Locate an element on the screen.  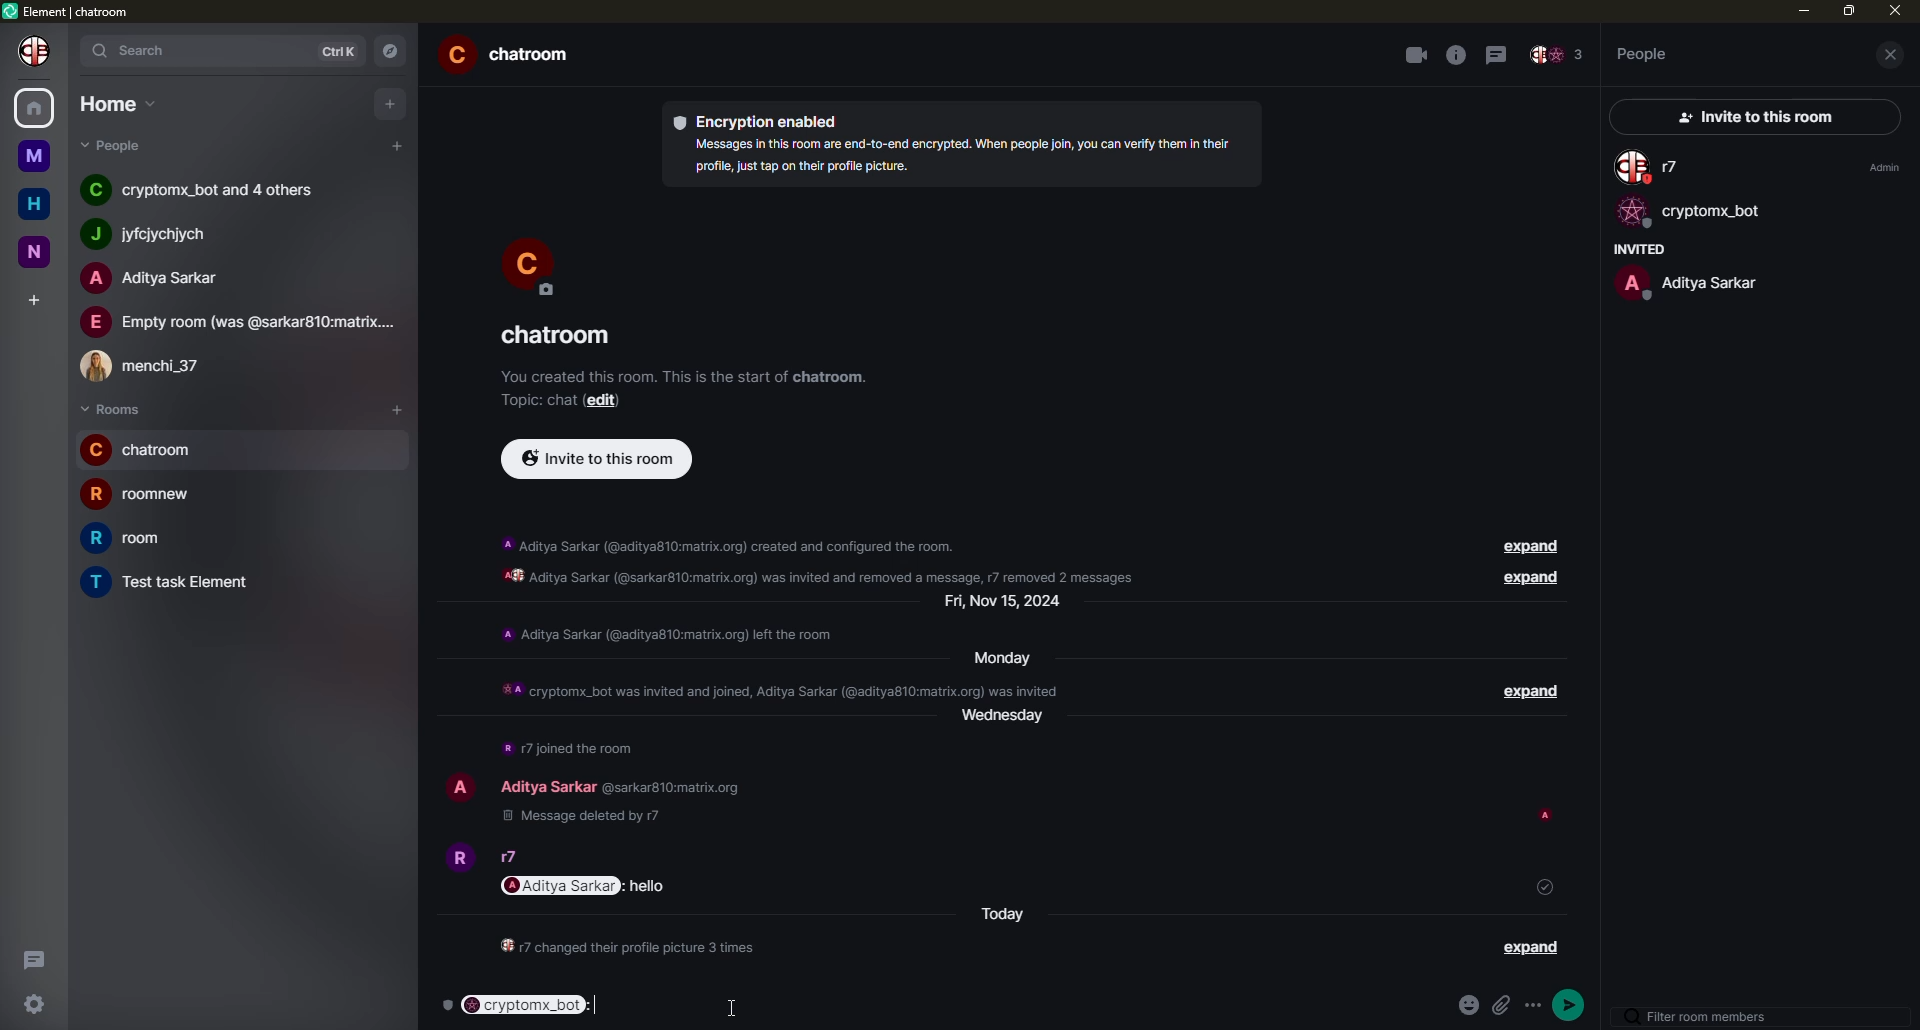
expand is located at coordinates (1522, 693).